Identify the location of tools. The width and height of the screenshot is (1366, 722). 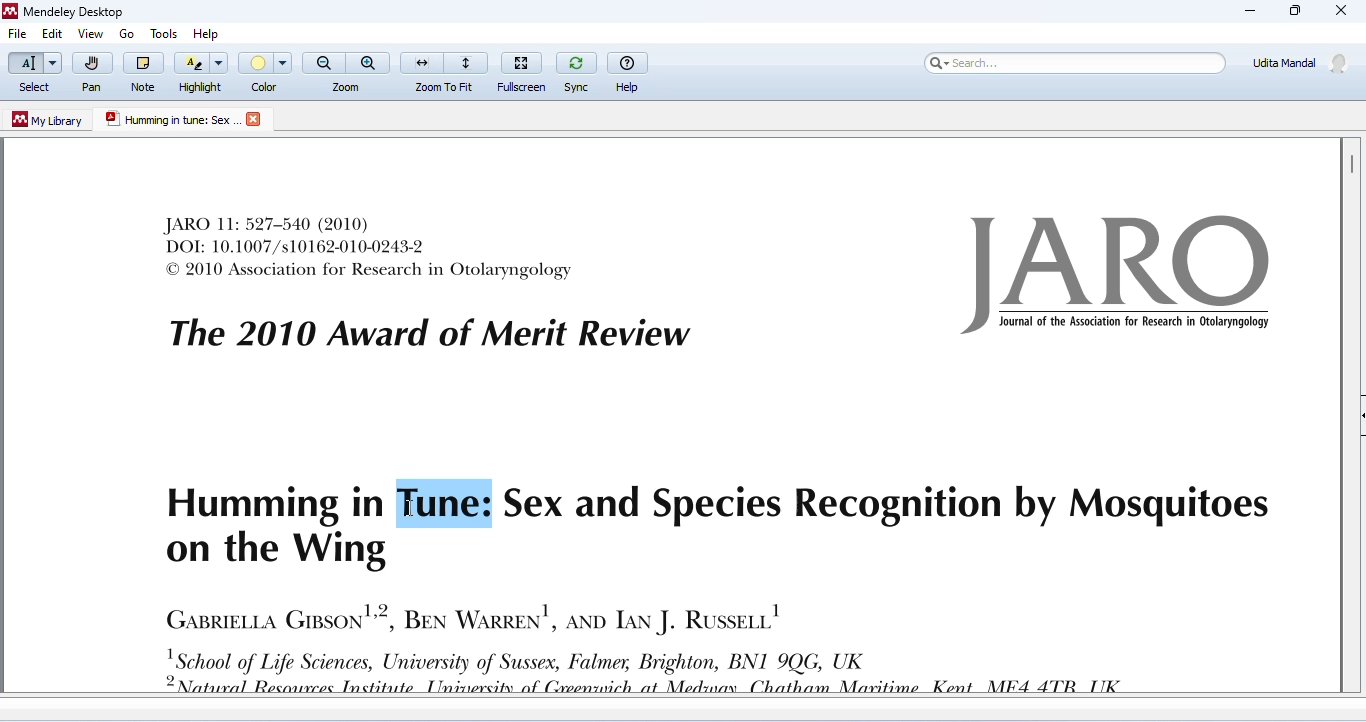
(161, 30).